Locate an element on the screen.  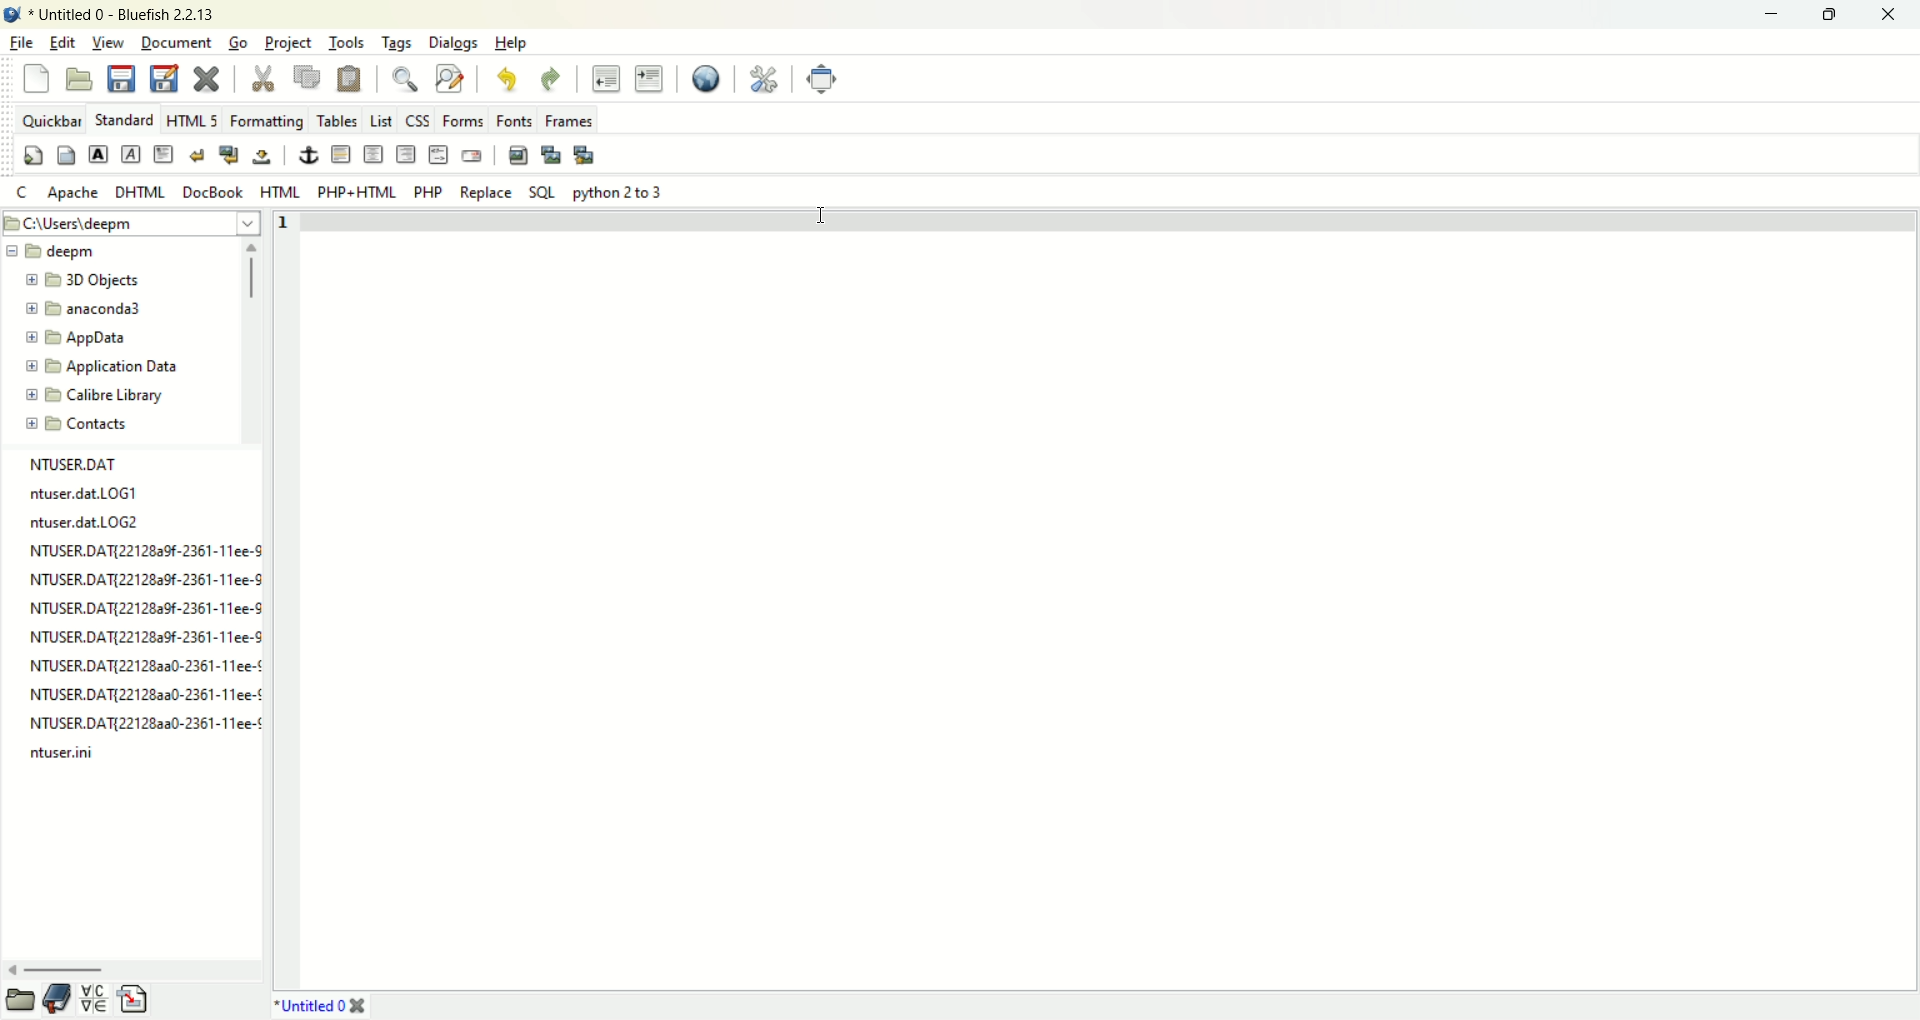
paste is located at coordinates (350, 79).